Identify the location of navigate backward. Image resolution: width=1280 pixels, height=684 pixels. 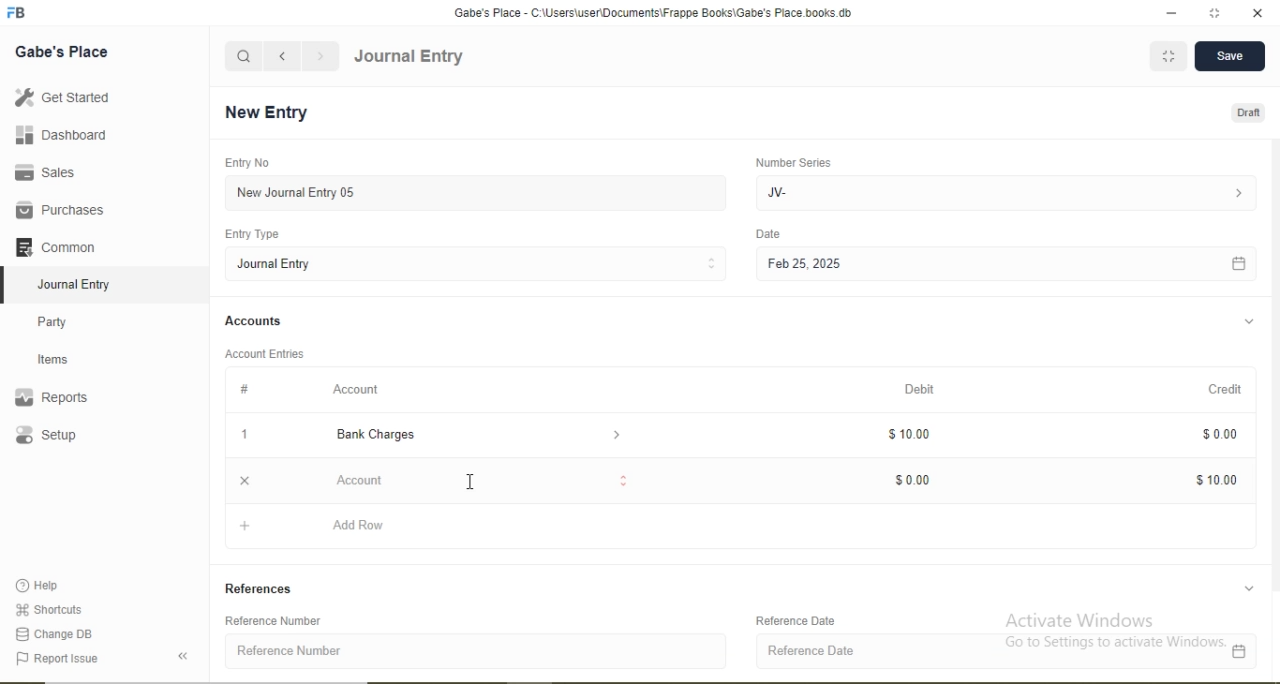
(281, 56).